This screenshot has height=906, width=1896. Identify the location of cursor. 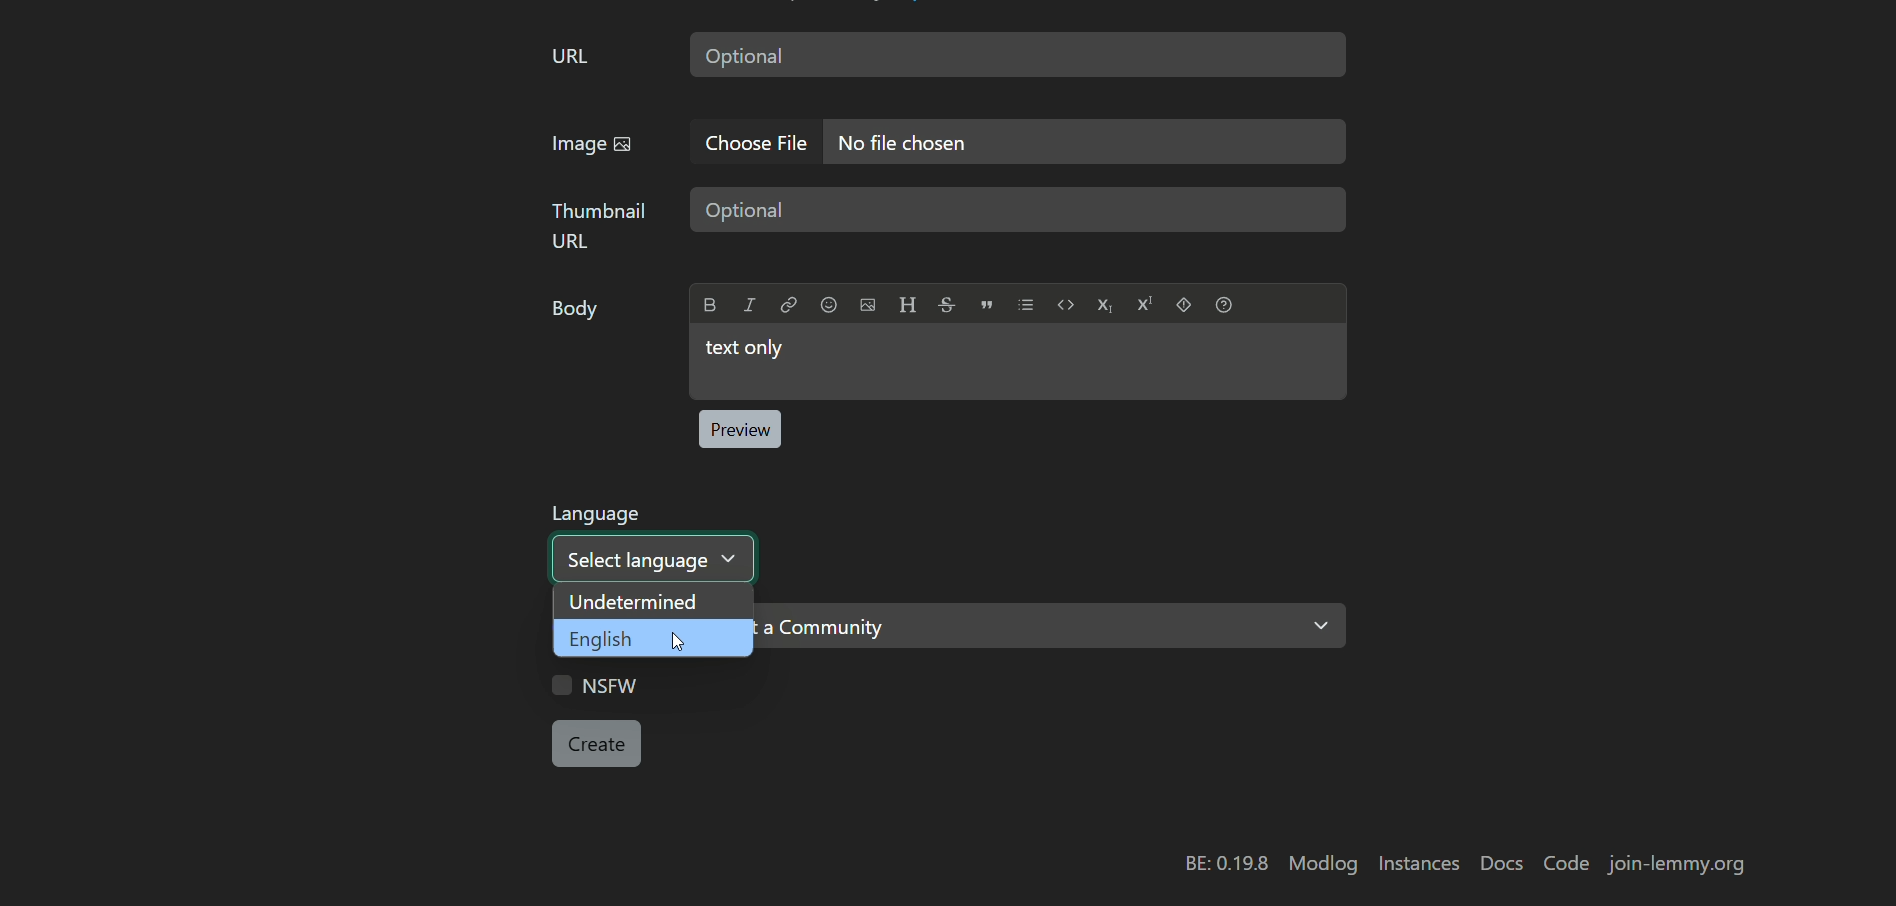
(678, 641).